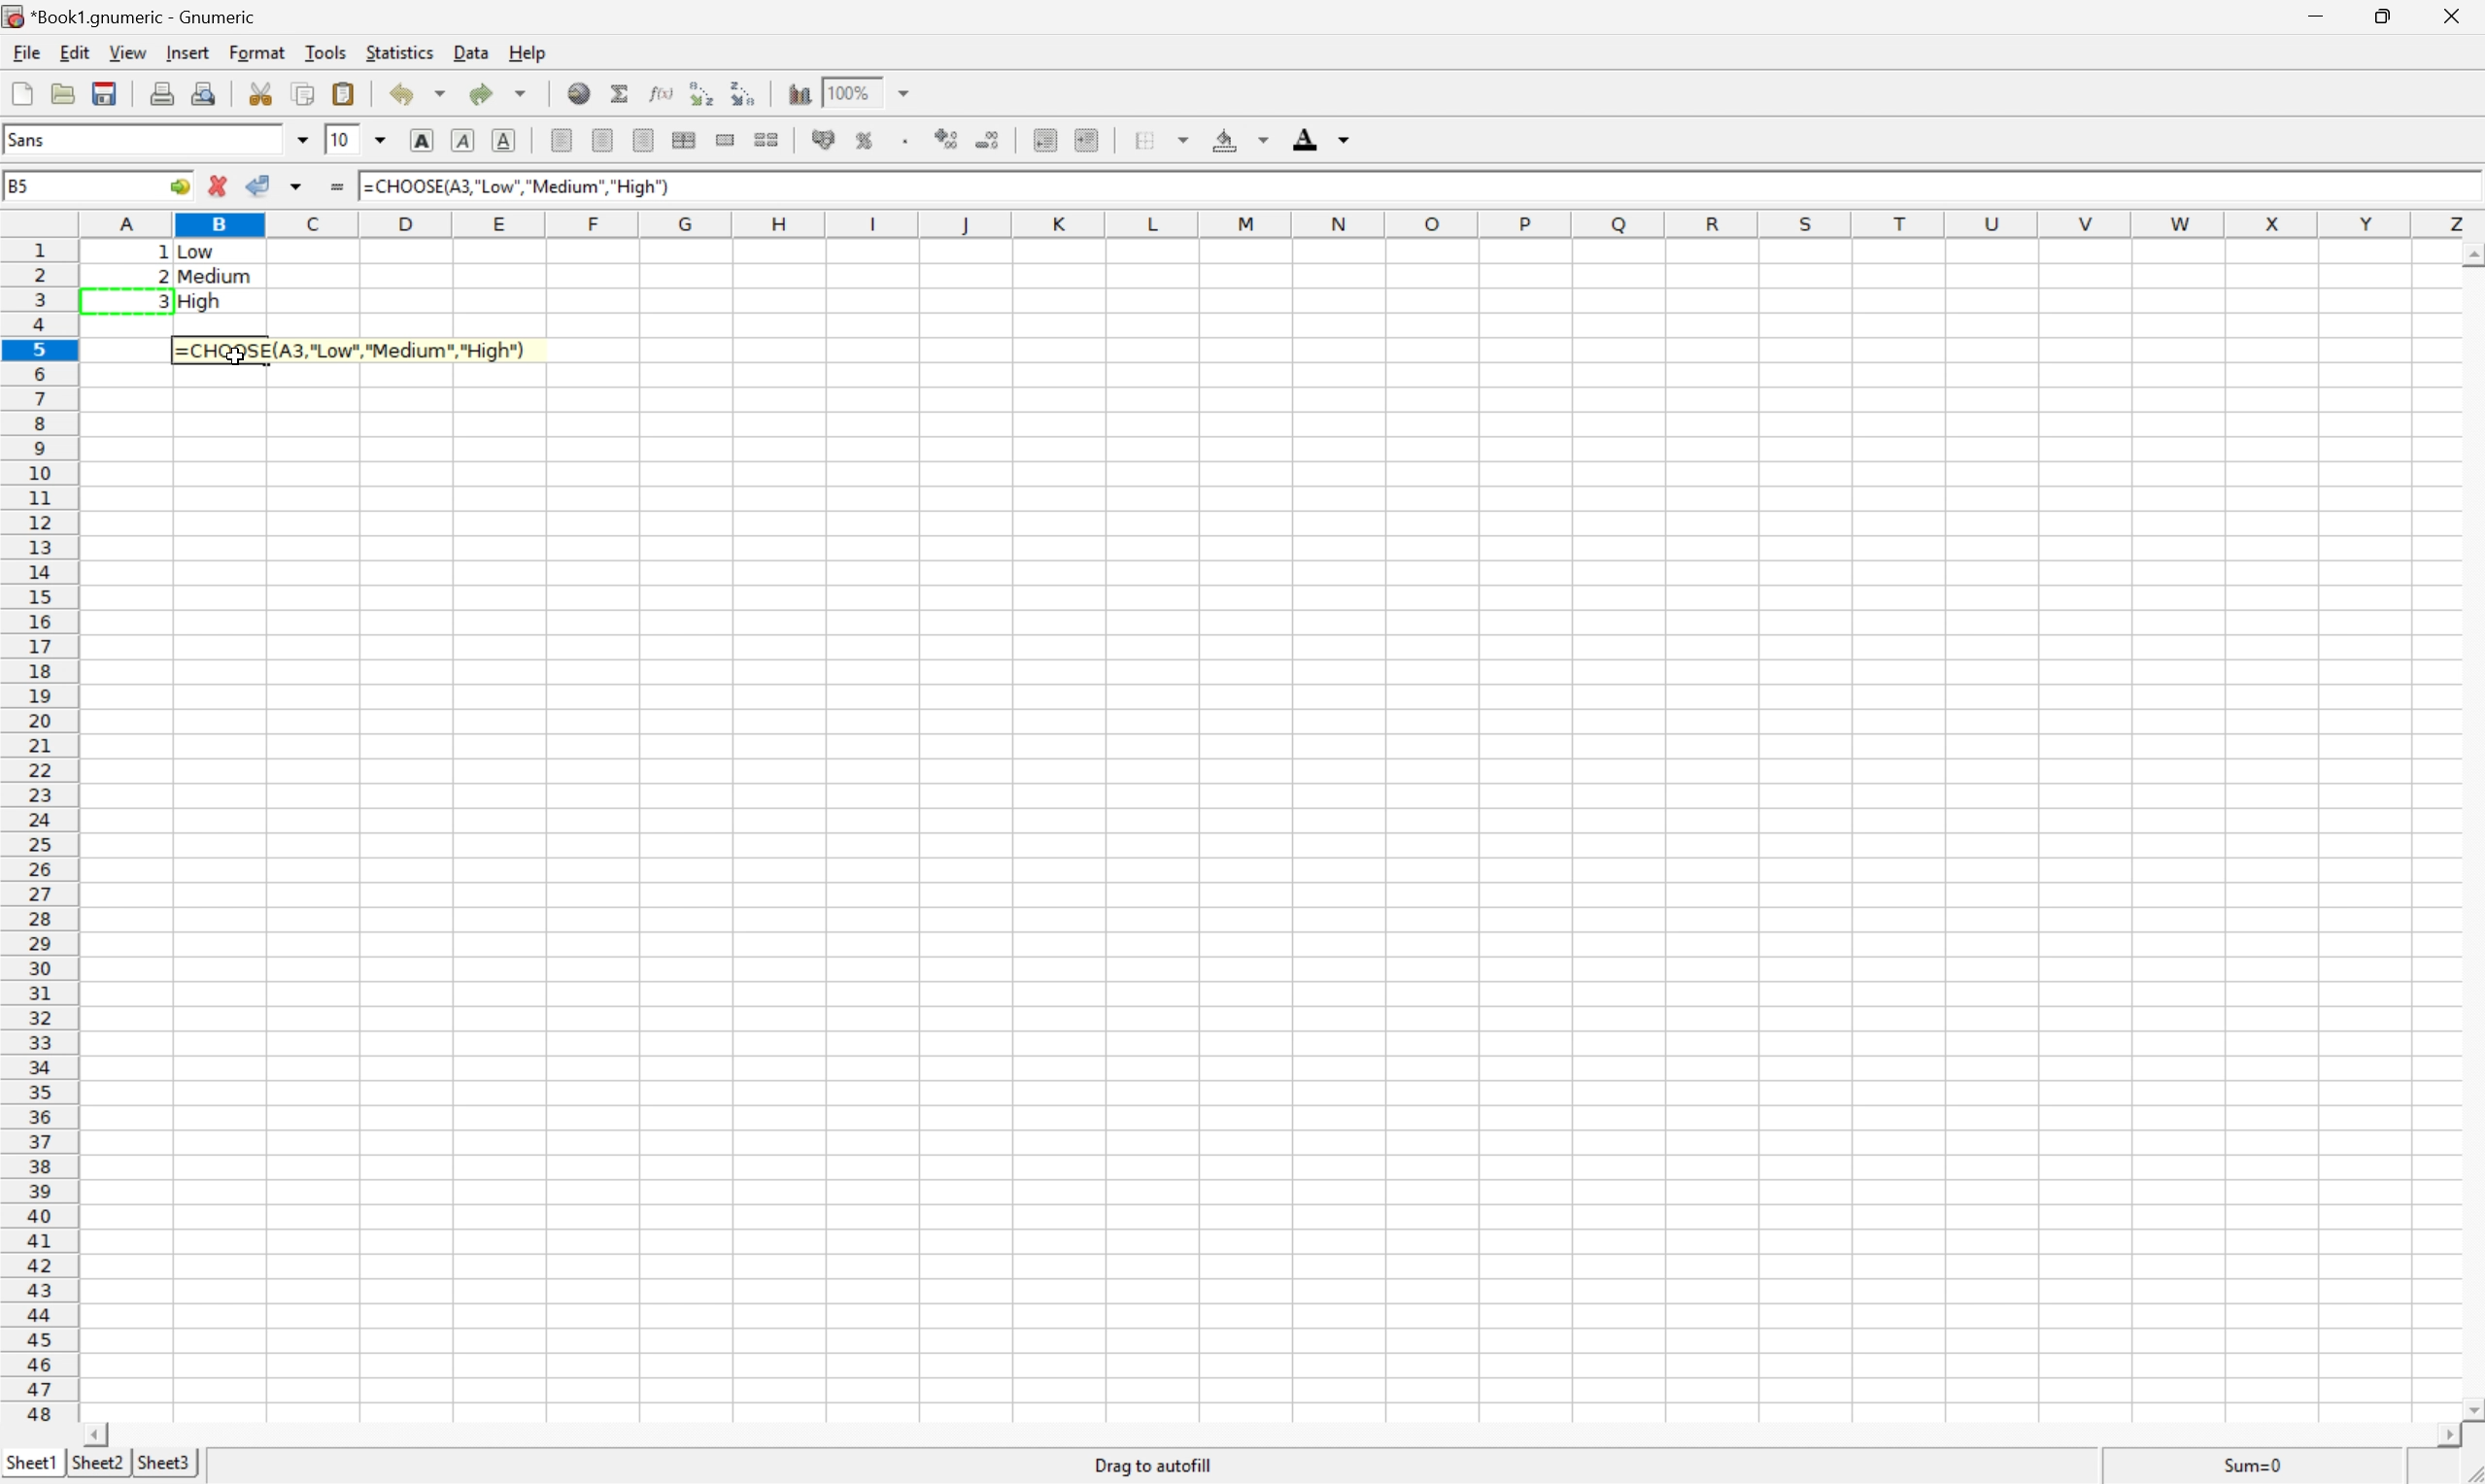  What do you see at coordinates (2440, 1433) in the screenshot?
I see `Scroll Right` at bounding box center [2440, 1433].